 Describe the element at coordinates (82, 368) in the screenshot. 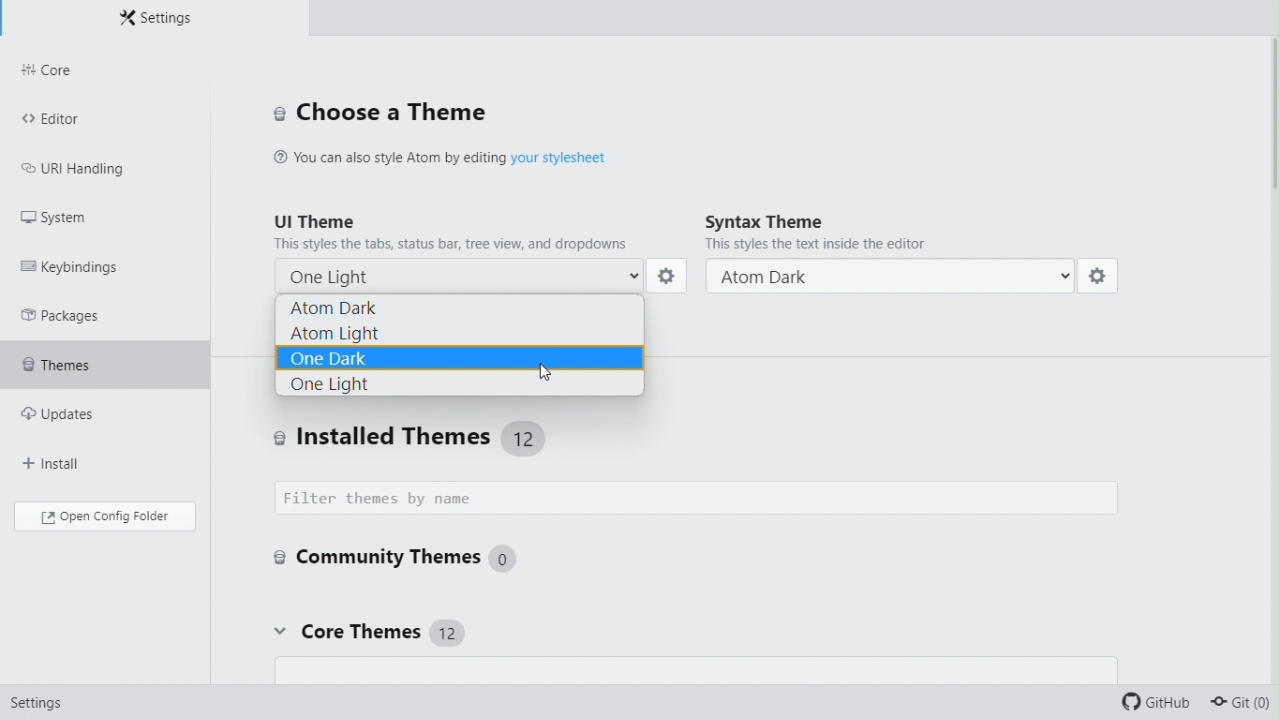

I see `Themes` at that location.